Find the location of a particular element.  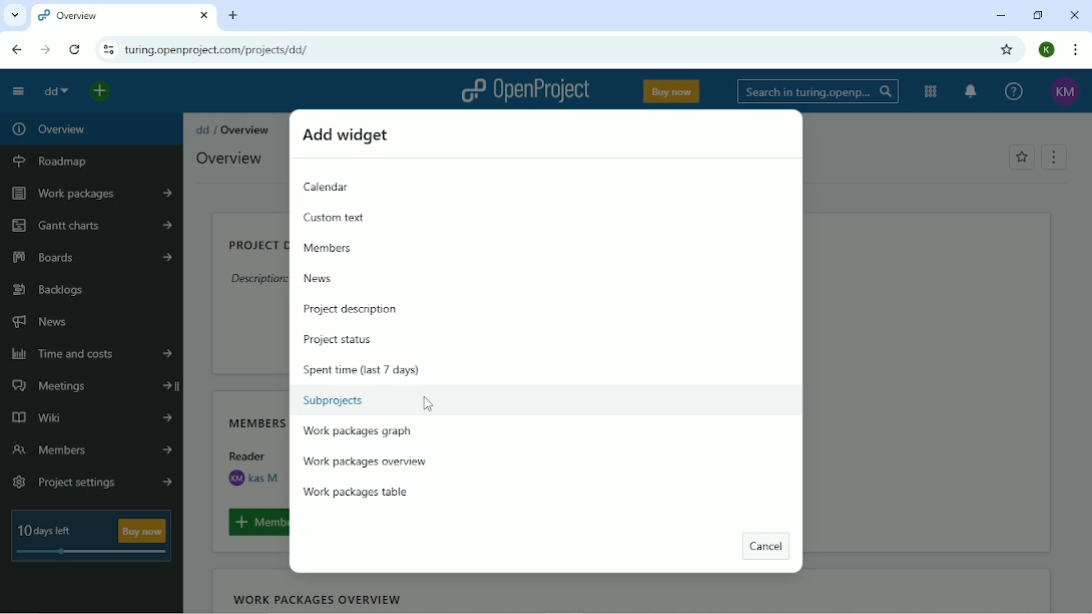

dd is located at coordinates (202, 130).